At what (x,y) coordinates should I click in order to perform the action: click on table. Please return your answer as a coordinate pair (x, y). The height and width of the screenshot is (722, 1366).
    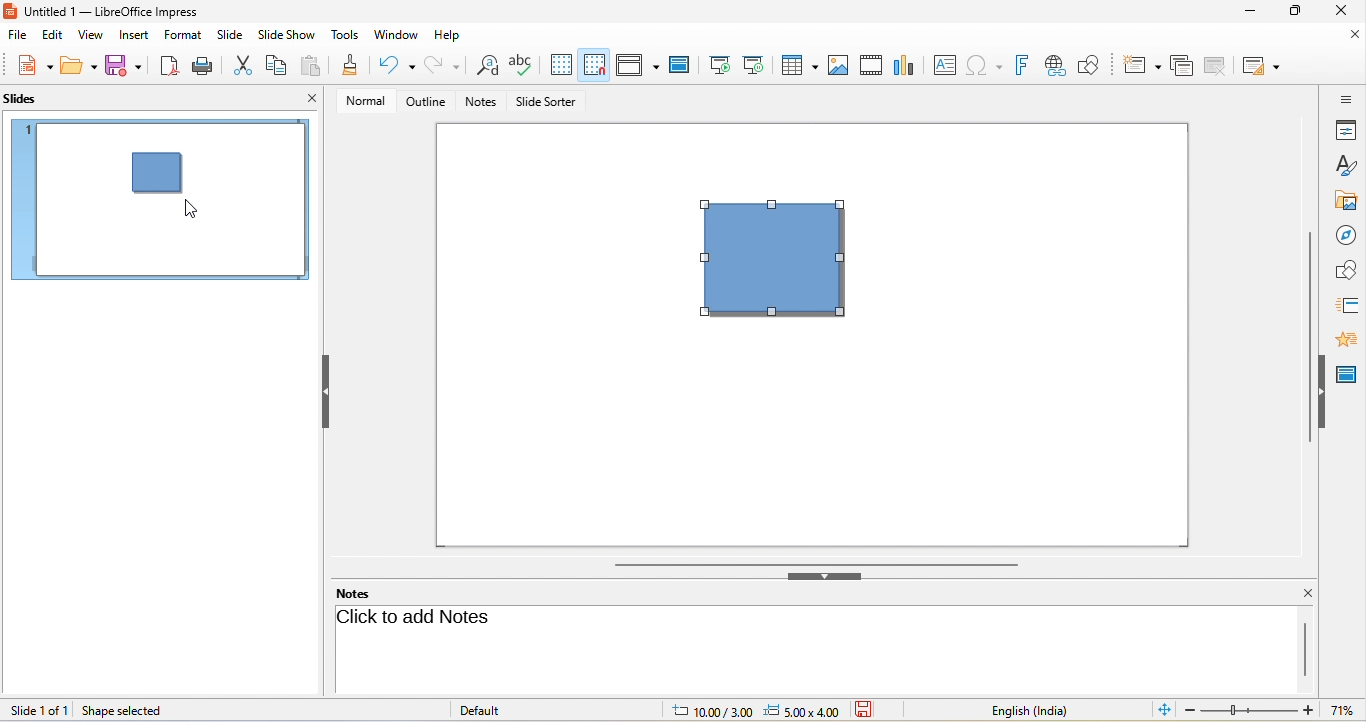
    Looking at the image, I should click on (800, 65).